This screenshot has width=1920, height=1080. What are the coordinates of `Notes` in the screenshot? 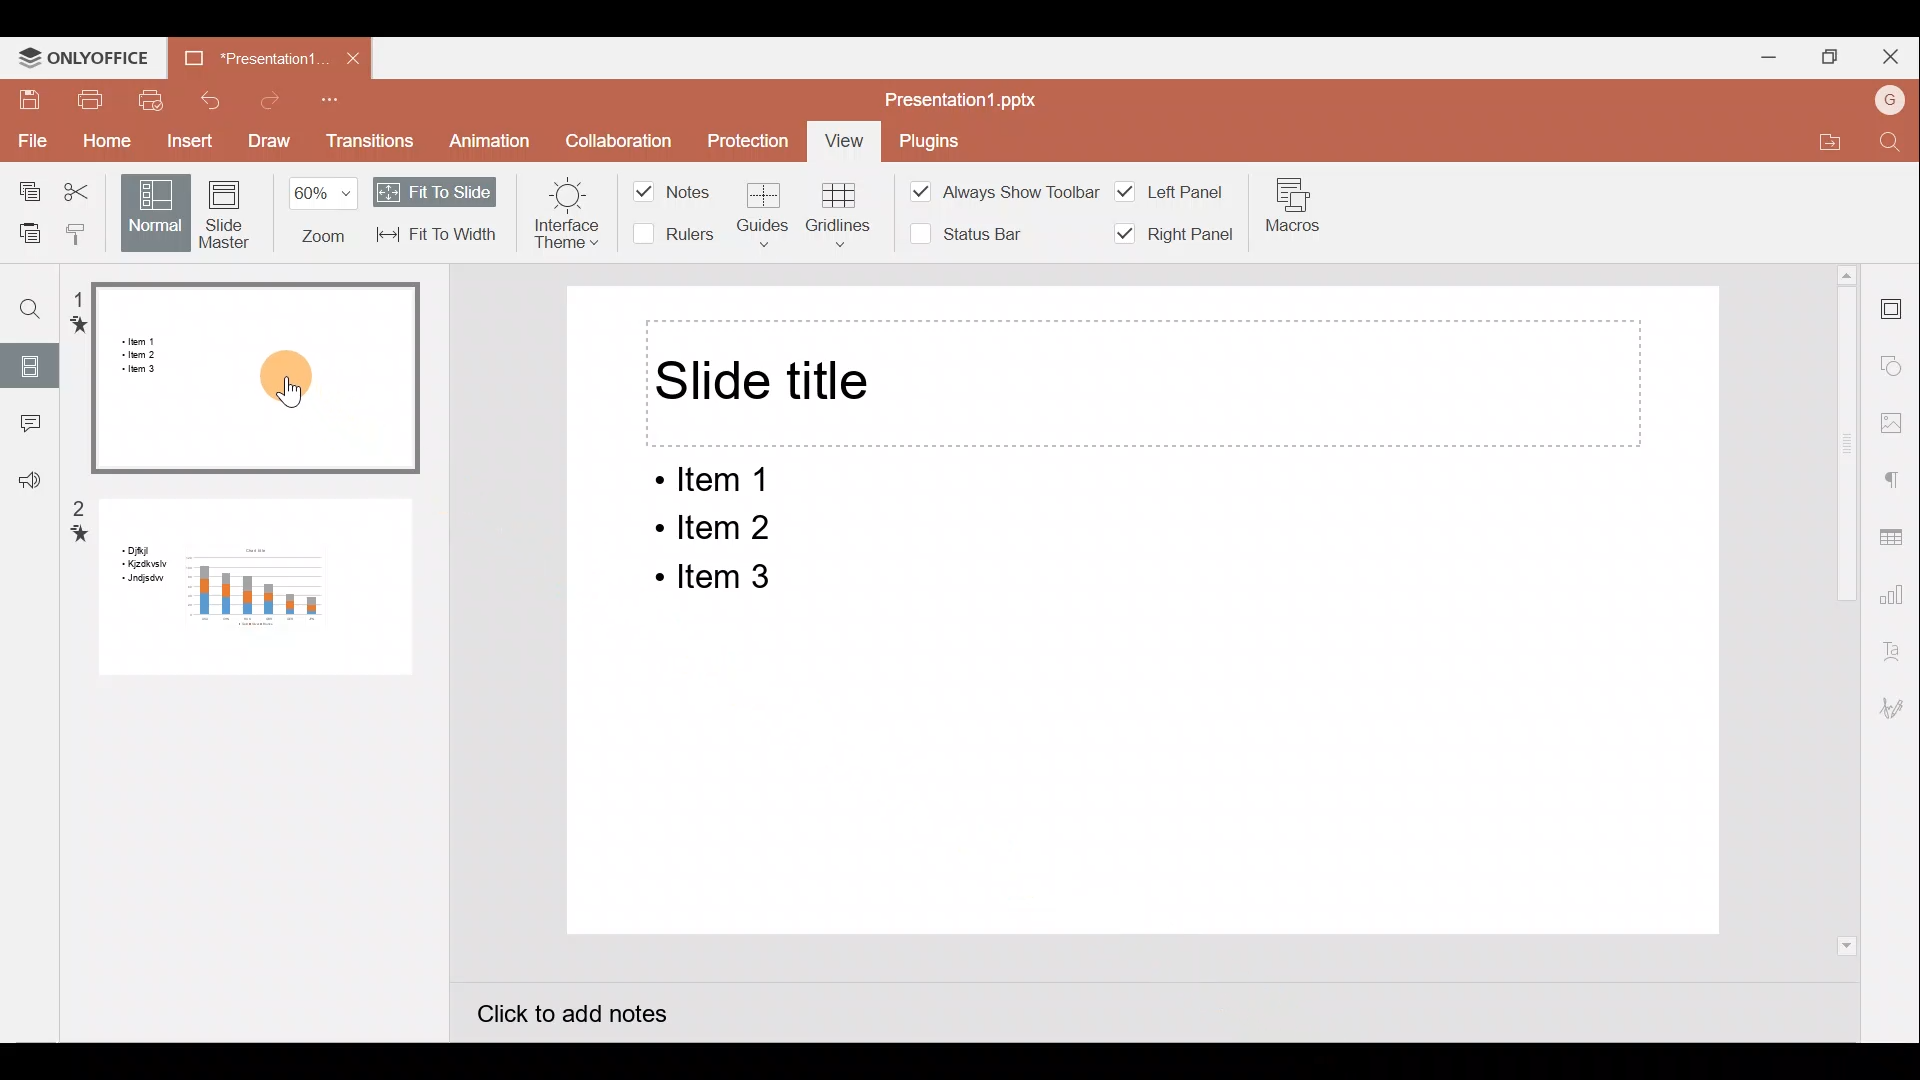 It's located at (679, 189).